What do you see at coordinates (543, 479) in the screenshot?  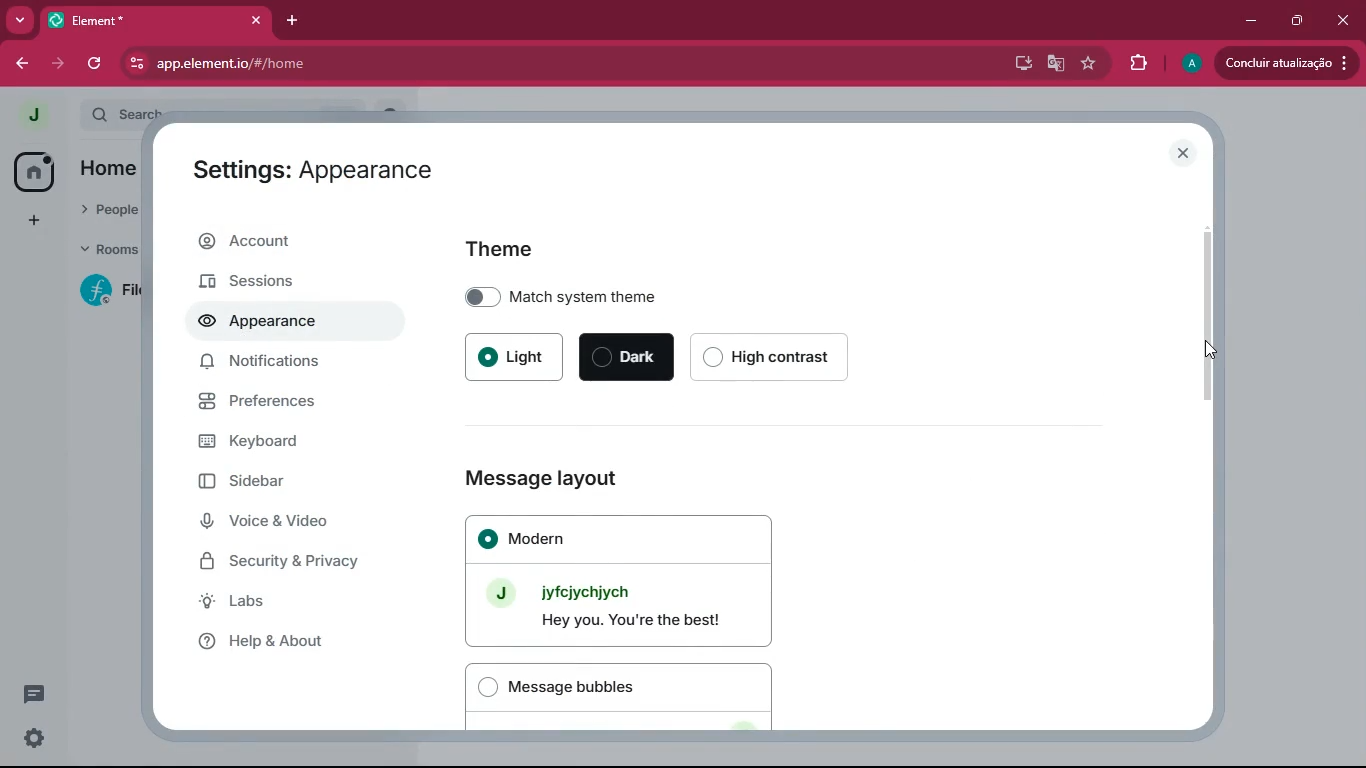 I see `Message layout` at bounding box center [543, 479].